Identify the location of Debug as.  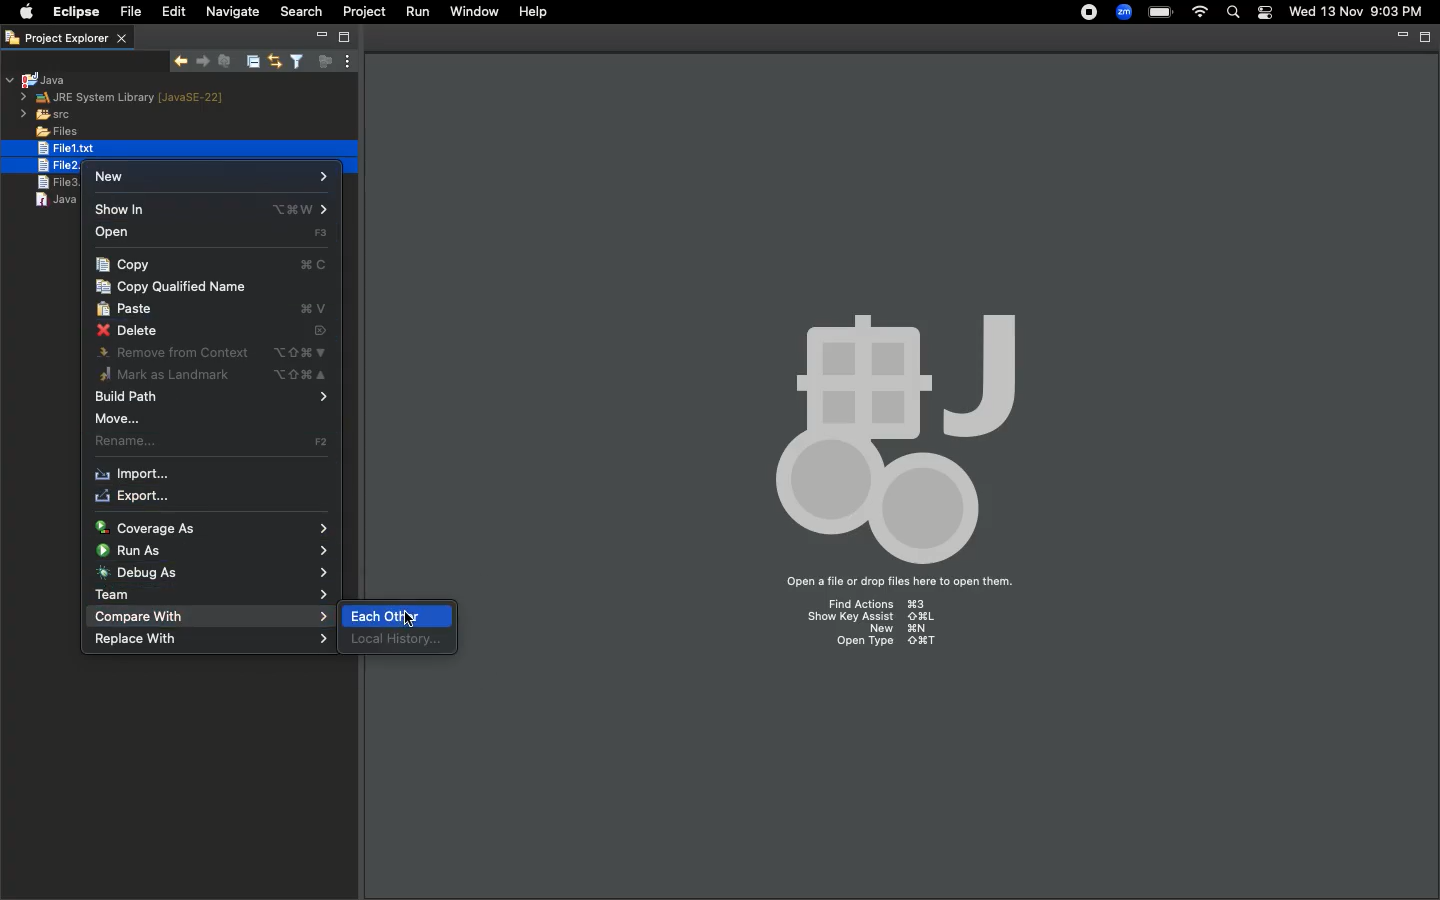
(216, 572).